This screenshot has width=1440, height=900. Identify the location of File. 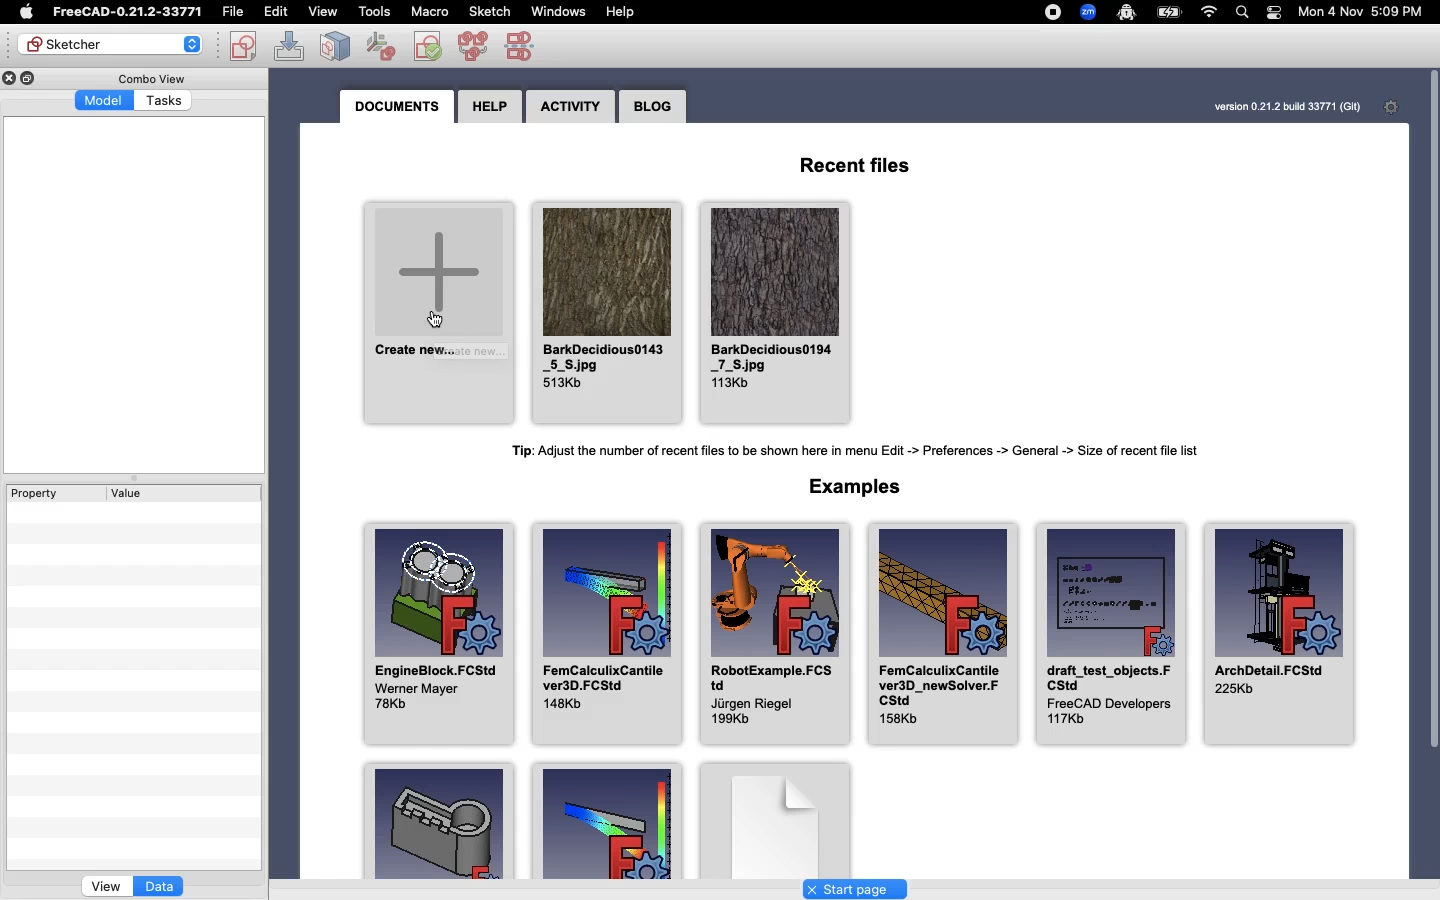
(231, 10).